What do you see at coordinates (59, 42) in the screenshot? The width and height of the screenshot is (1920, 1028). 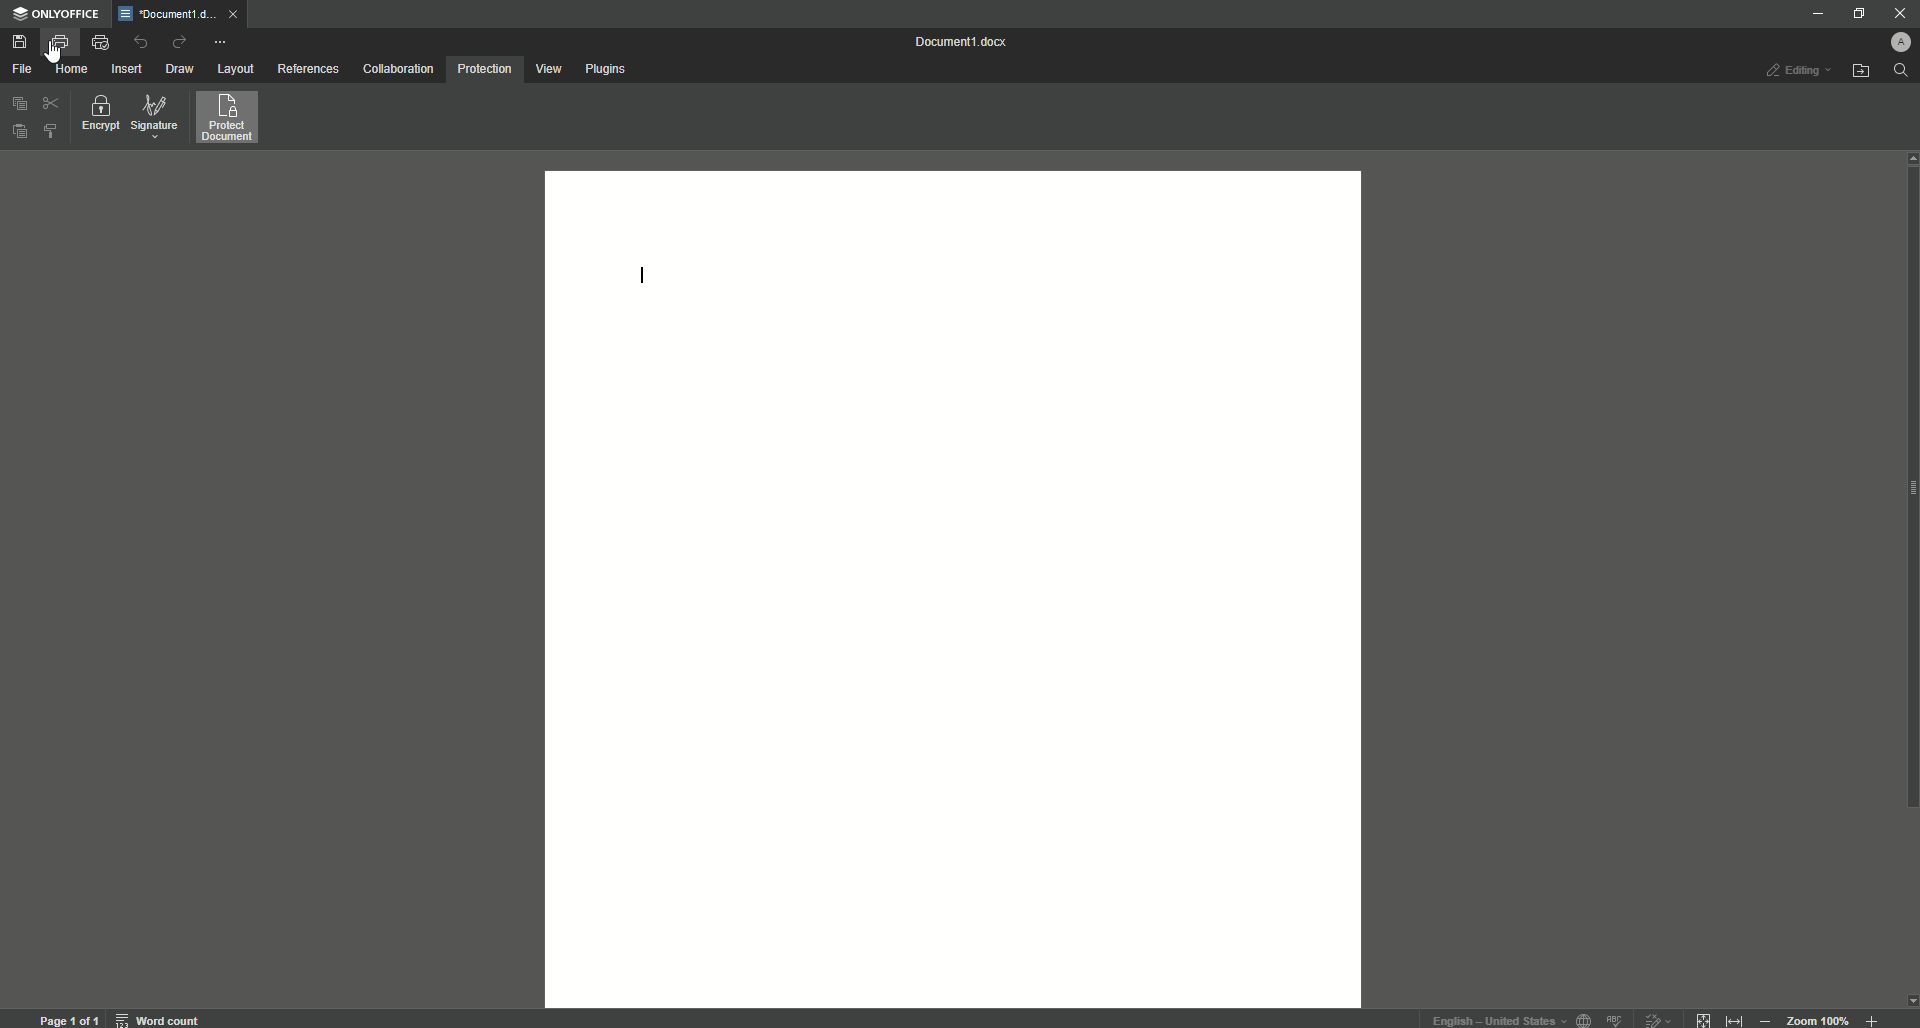 I see `Print` at bounding box center [59, 42].